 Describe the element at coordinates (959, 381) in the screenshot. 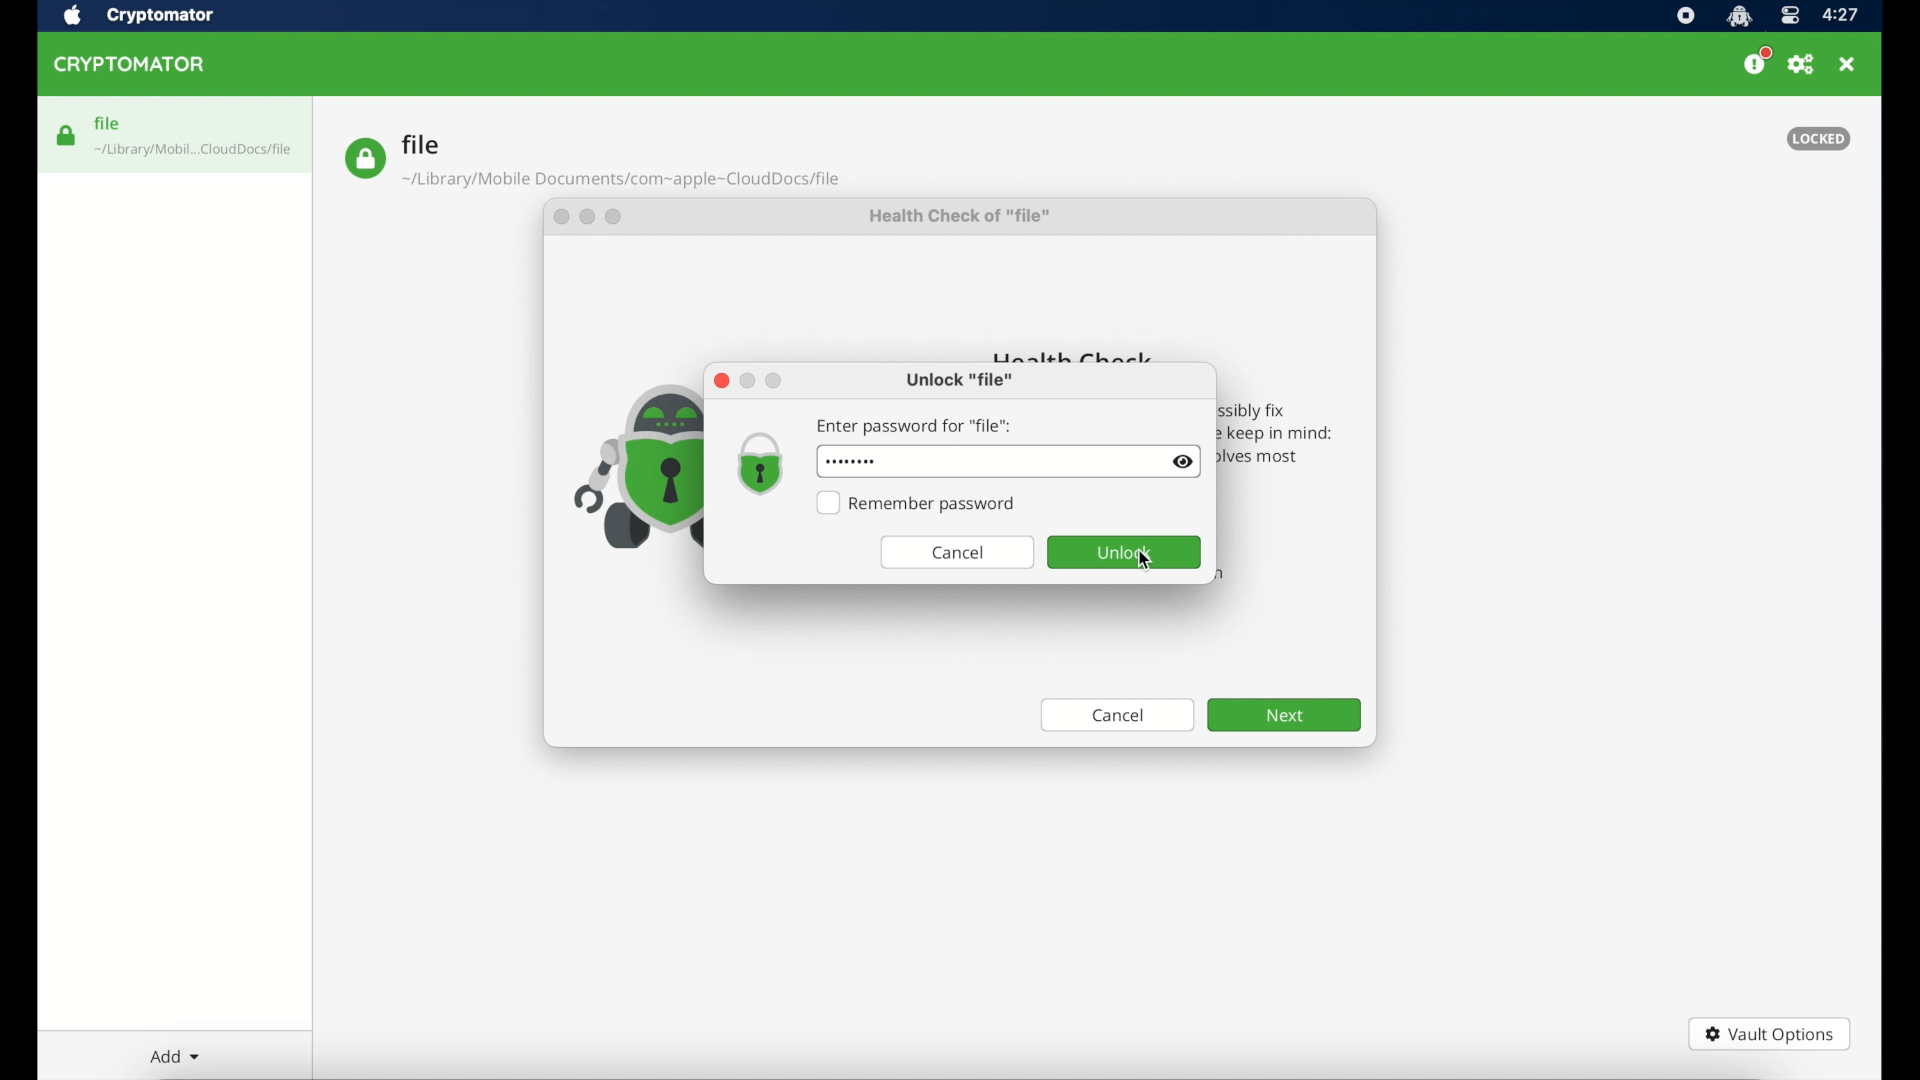

I see `unlock file` at that location.